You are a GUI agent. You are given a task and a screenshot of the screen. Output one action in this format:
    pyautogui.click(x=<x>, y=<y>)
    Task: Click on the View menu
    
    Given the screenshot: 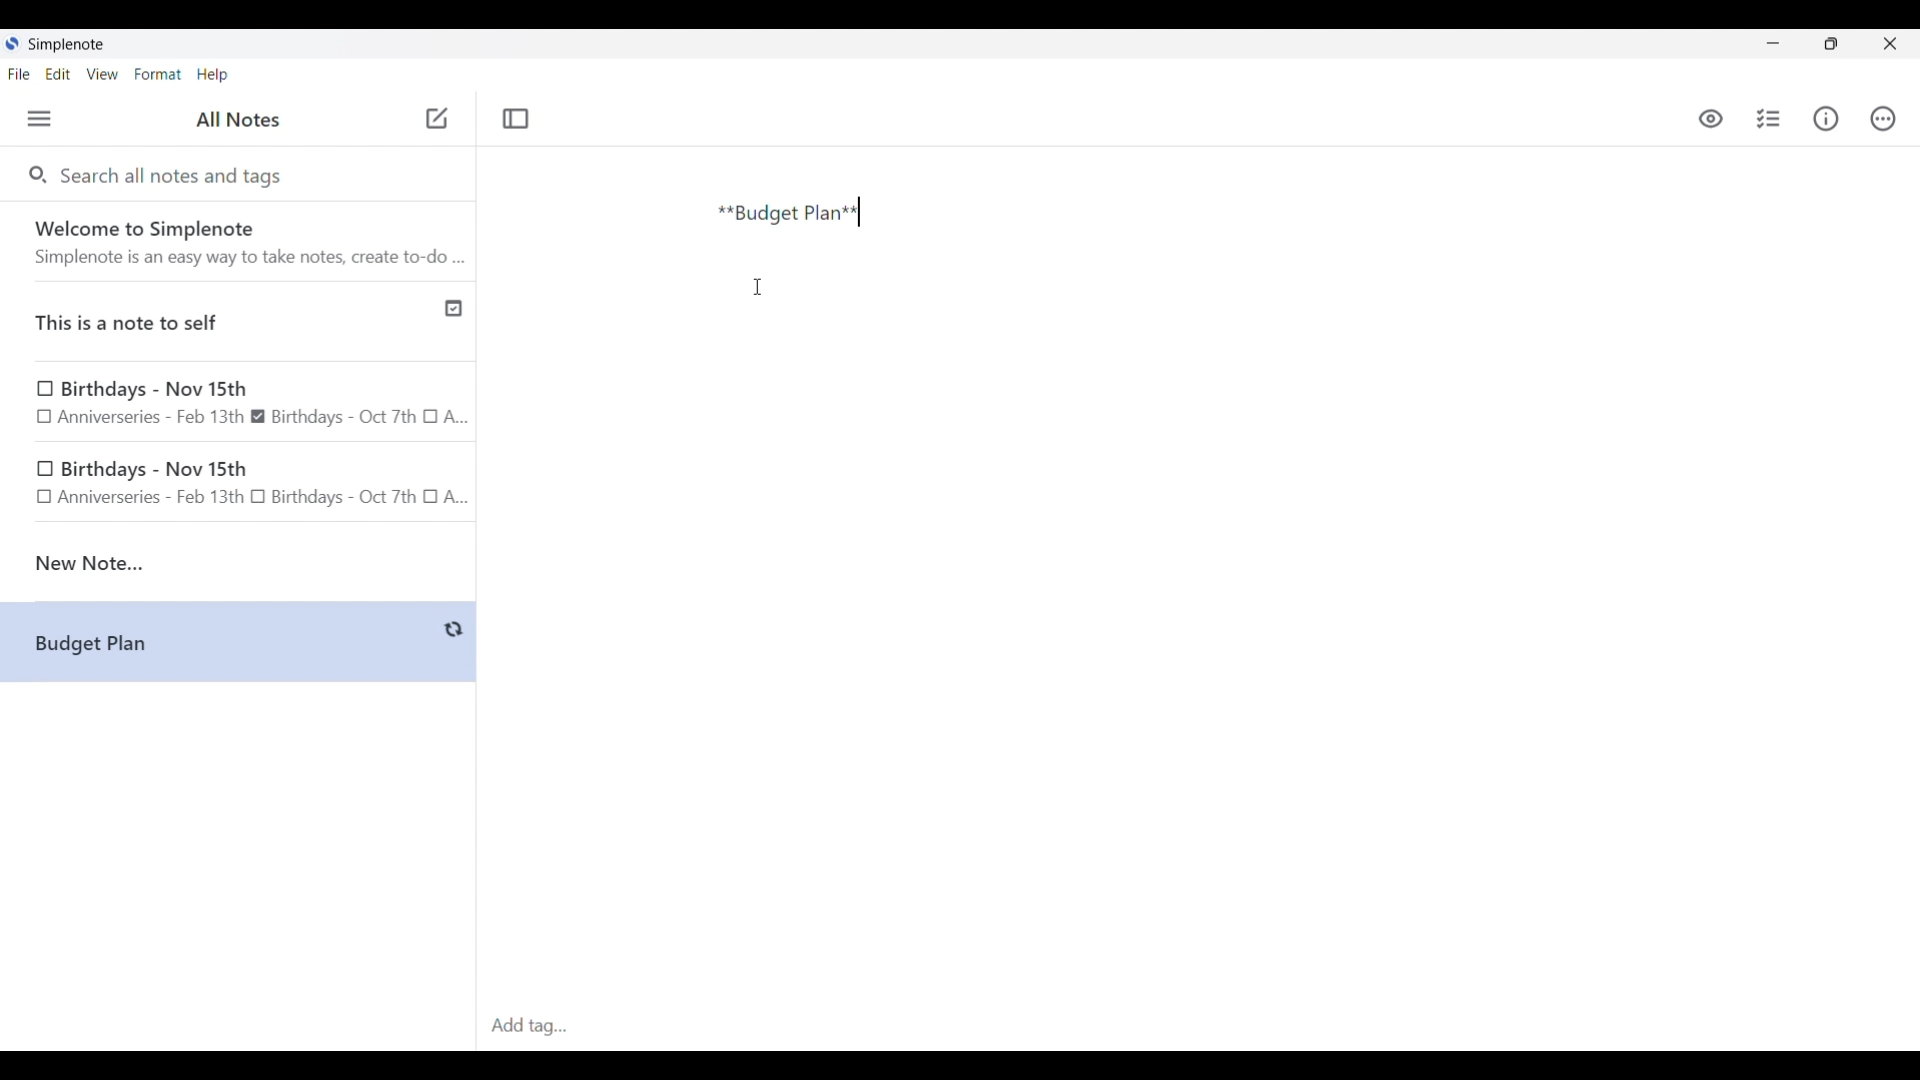 What is the action you would take?
    pyautogui.click(x=103, y=73)
    